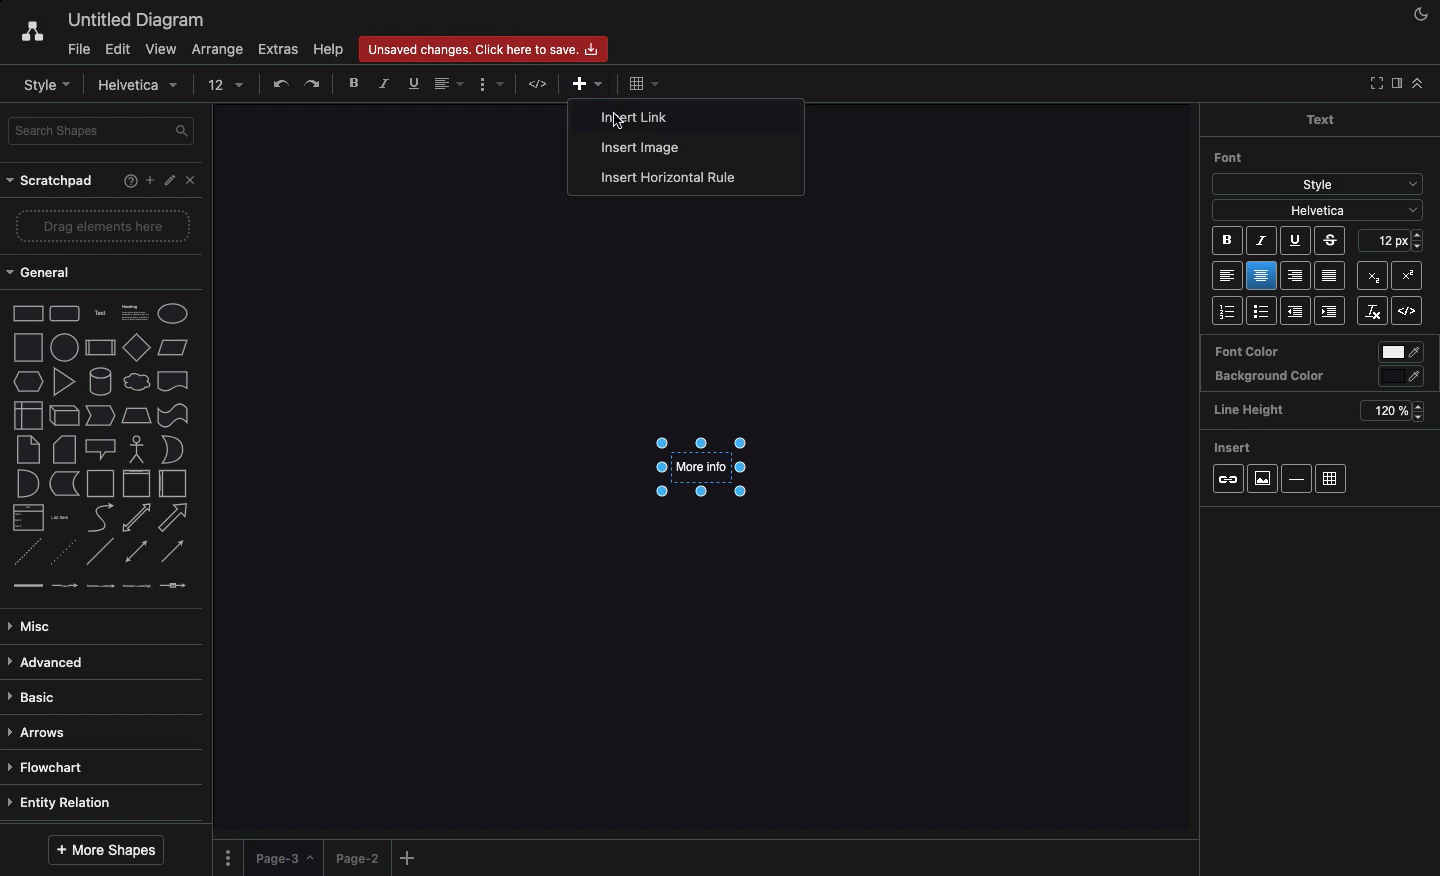 Image resolution: width=1440 pixels, height=876 pixels. Describe the element at coordinates (214, 50) in the screenshot. I see `Arrange` at that location.